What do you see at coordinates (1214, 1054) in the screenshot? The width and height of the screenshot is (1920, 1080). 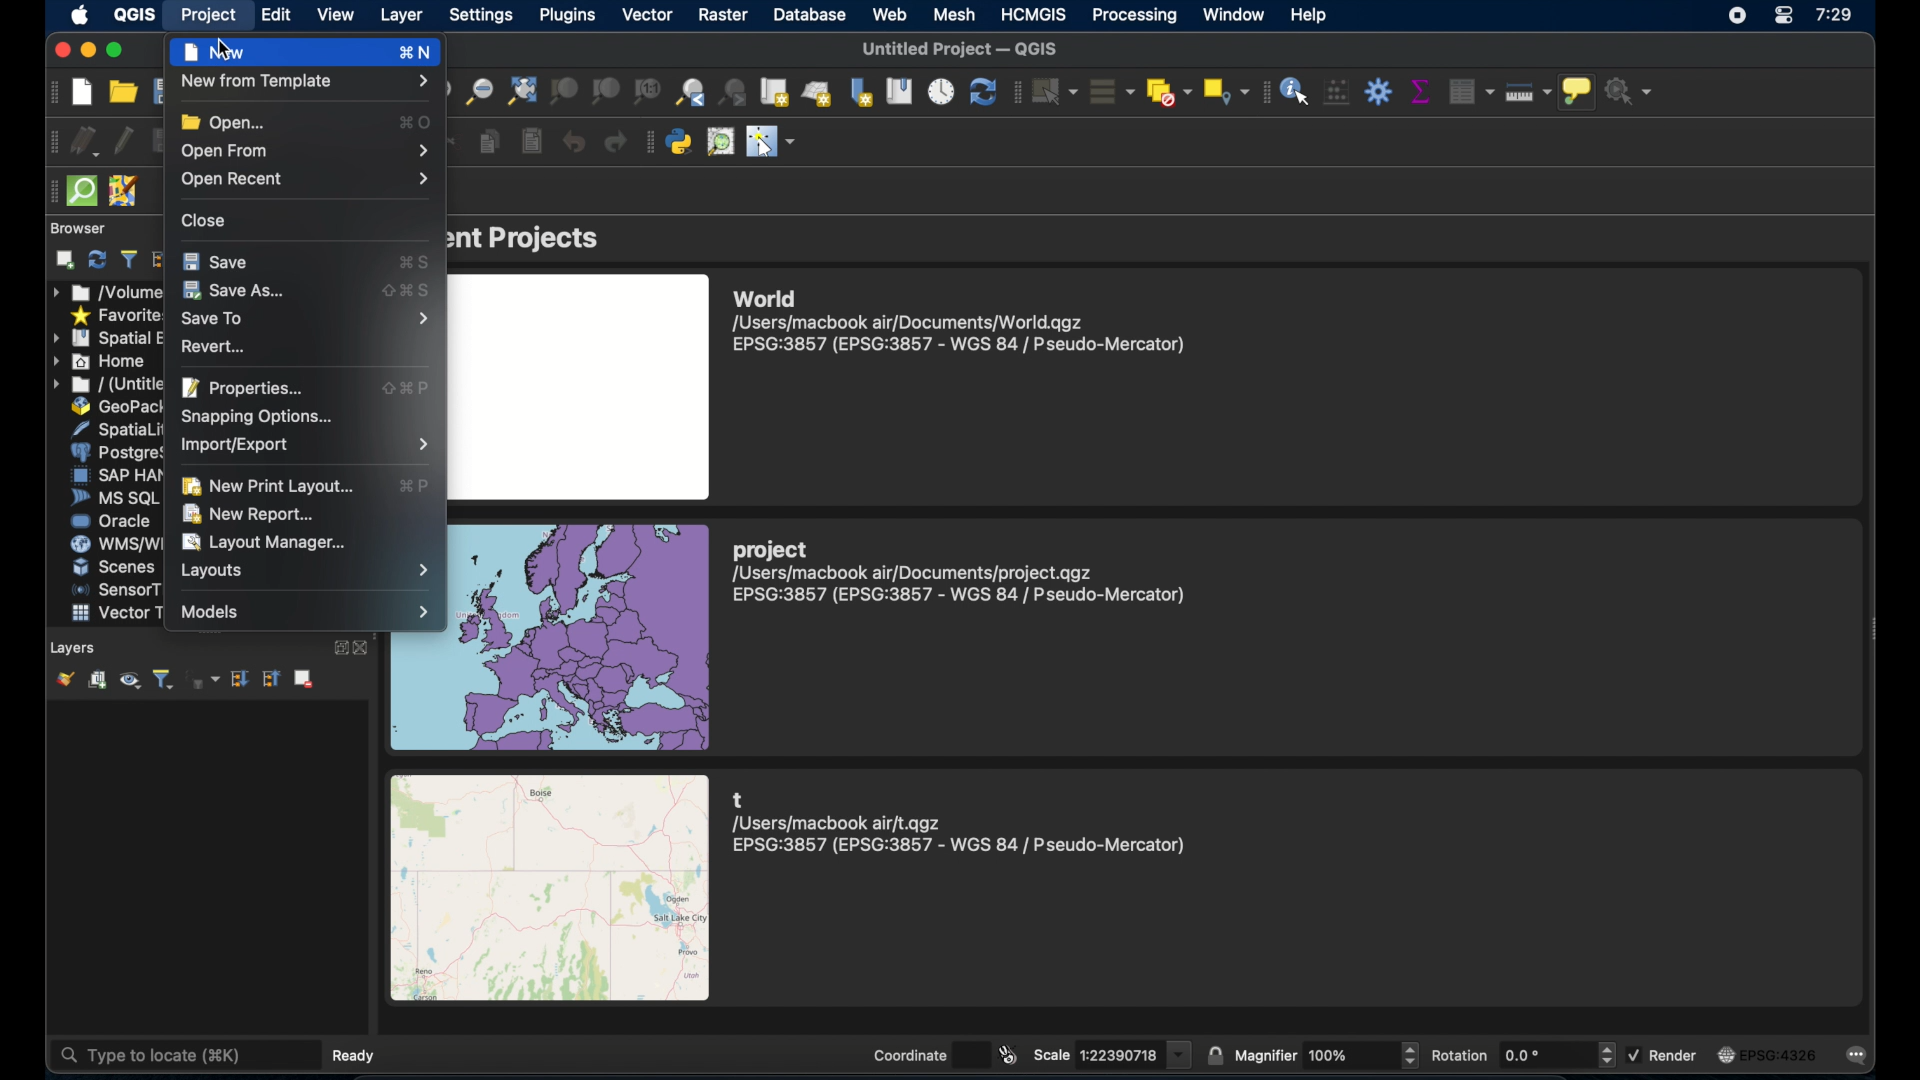 I see `lock` at bounding box center [1214, 1054].